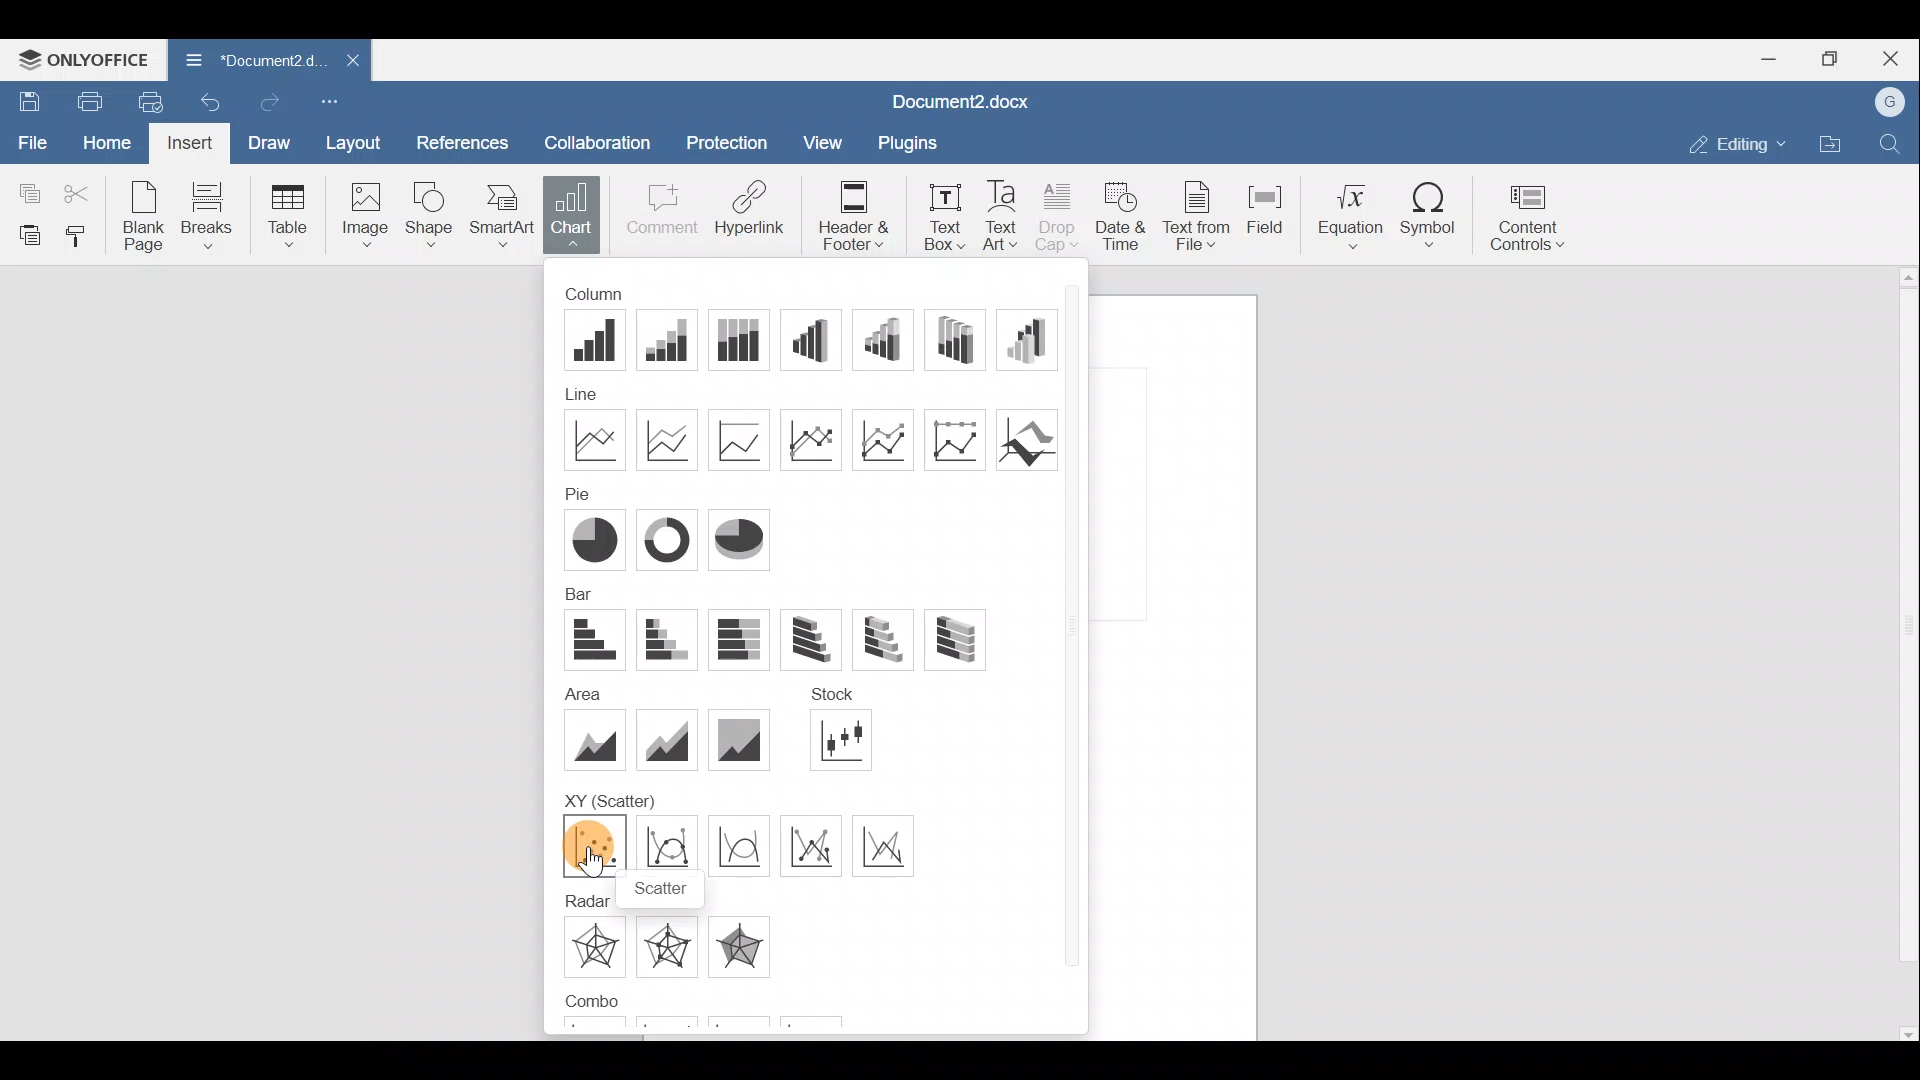  Describe the element at coordinates (592, 859) in the screenshot. I see `Cursor on scatter chart` at that location.